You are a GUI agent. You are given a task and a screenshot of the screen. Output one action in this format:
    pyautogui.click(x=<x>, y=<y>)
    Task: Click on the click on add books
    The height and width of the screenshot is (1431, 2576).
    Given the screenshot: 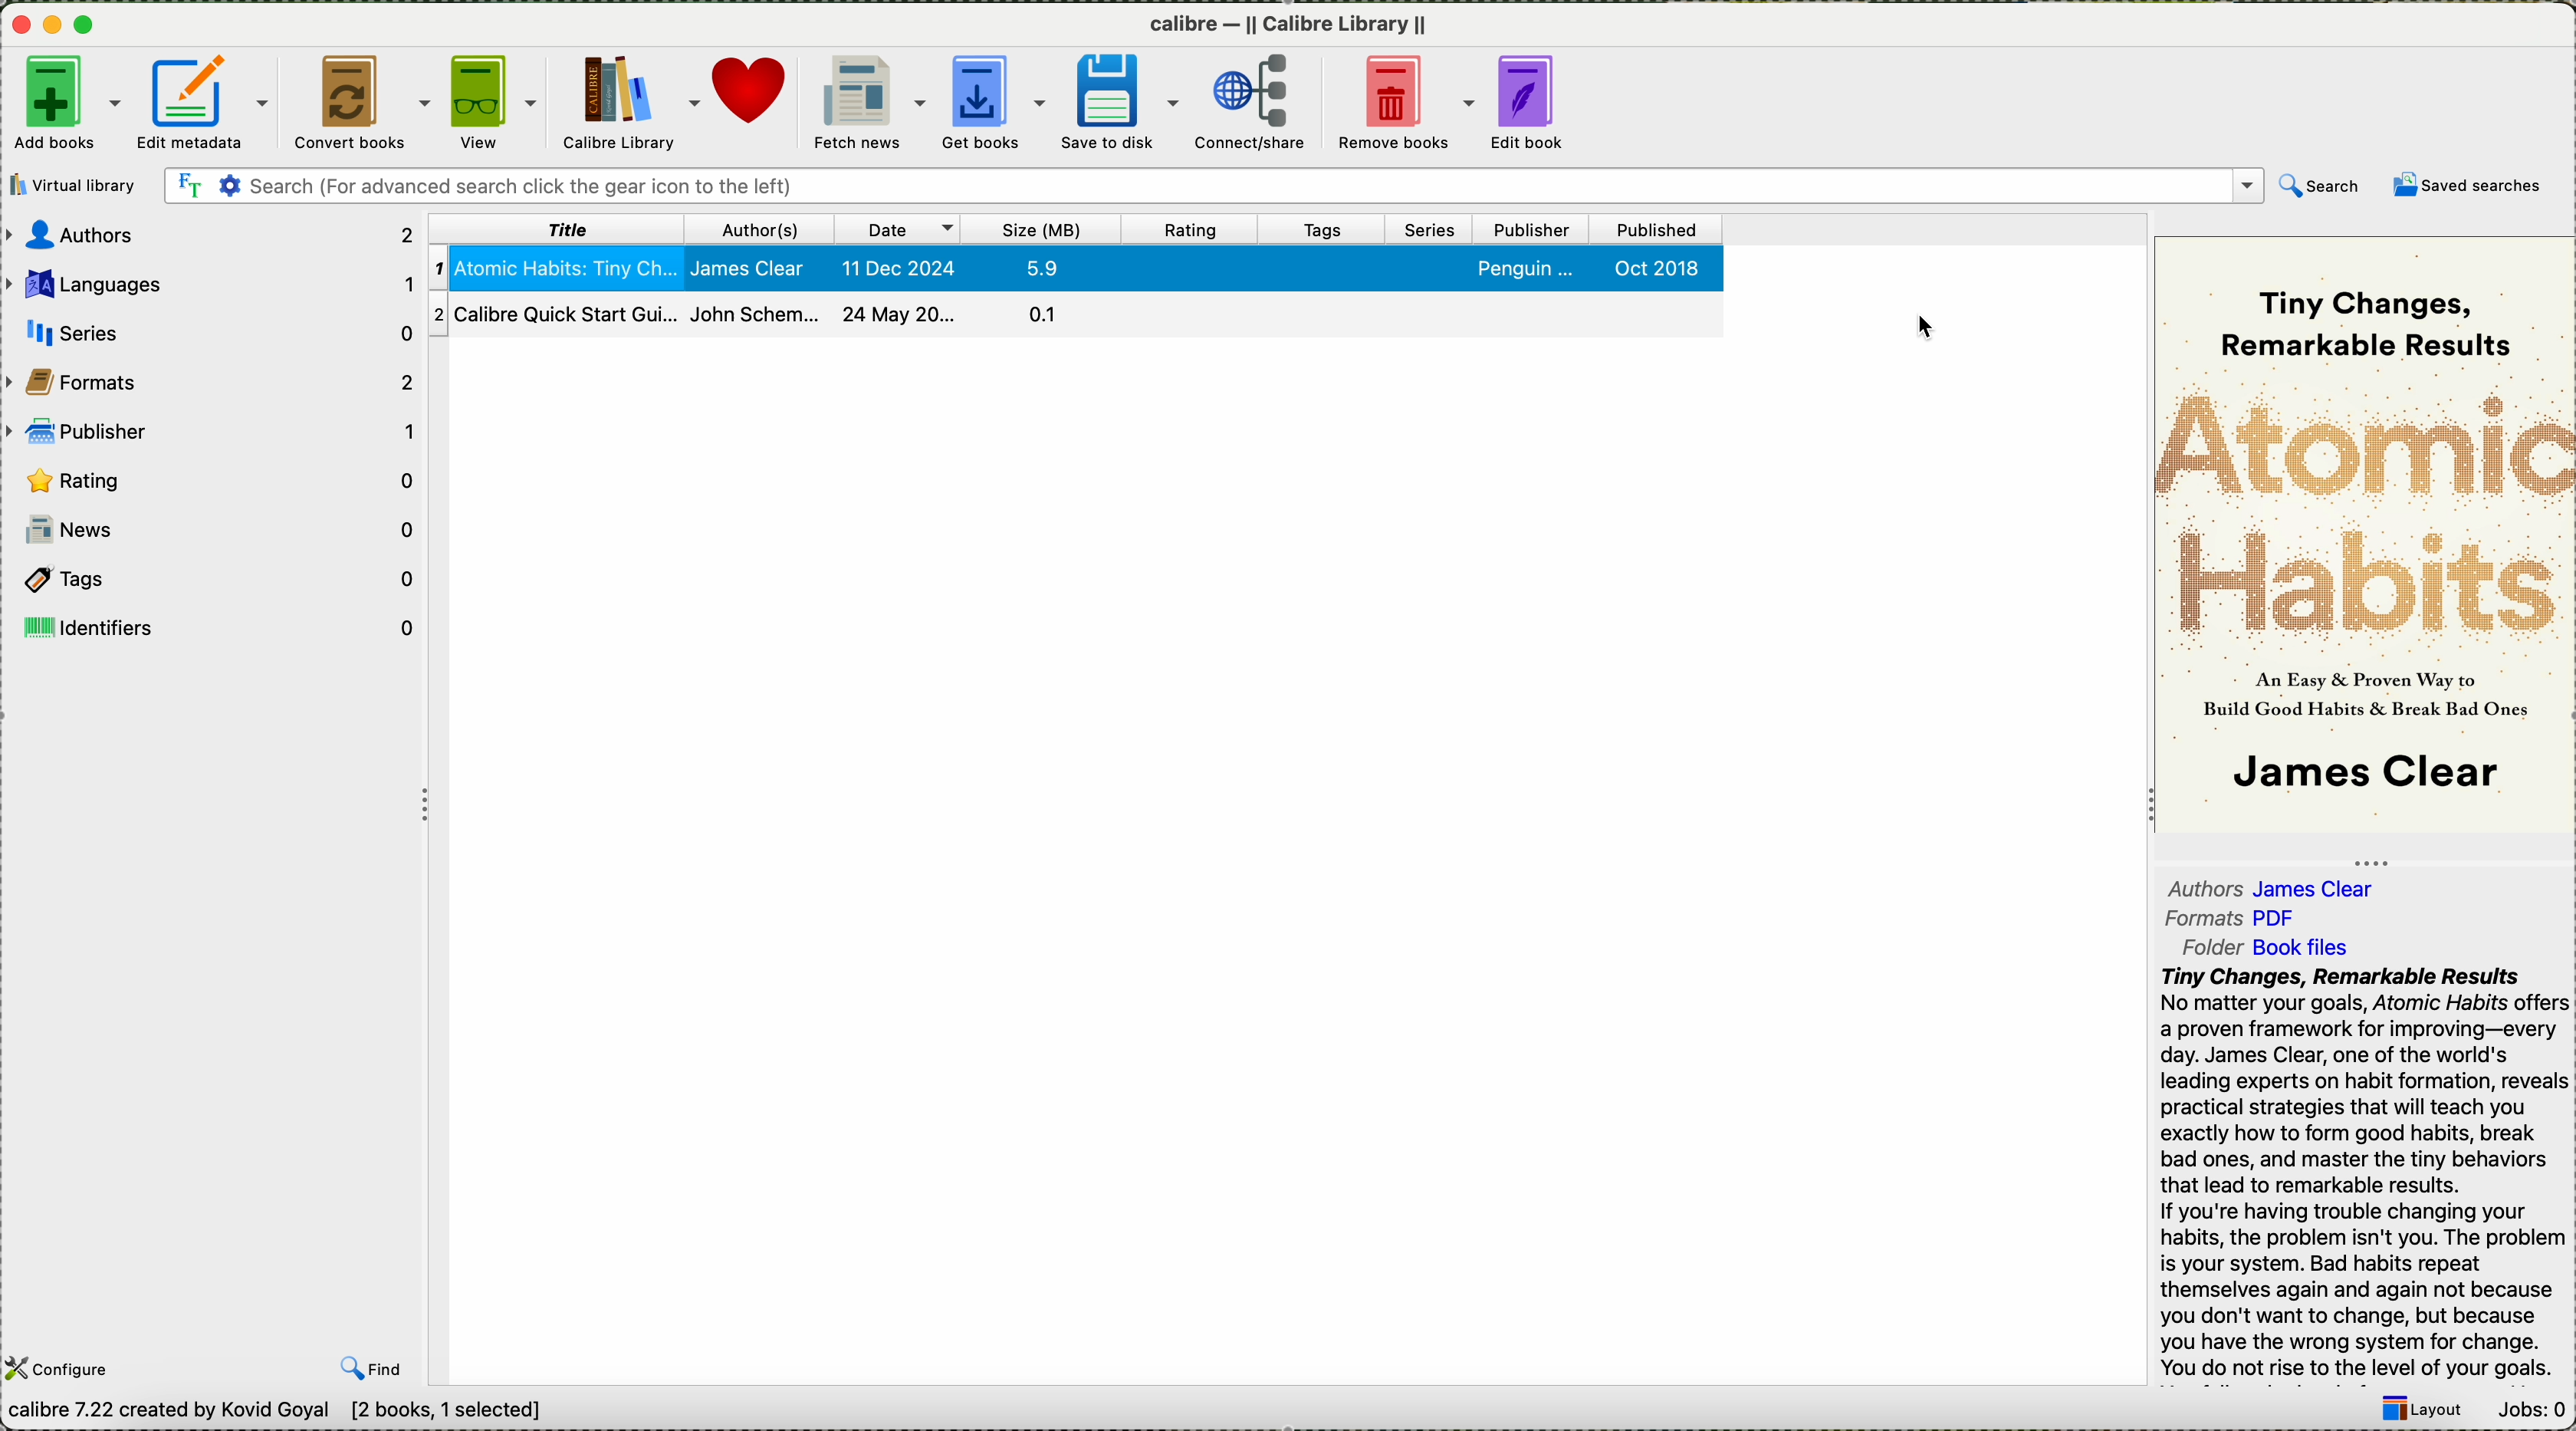 What is the action you would take?
    pyautogui.click(x=63, y=106)
    